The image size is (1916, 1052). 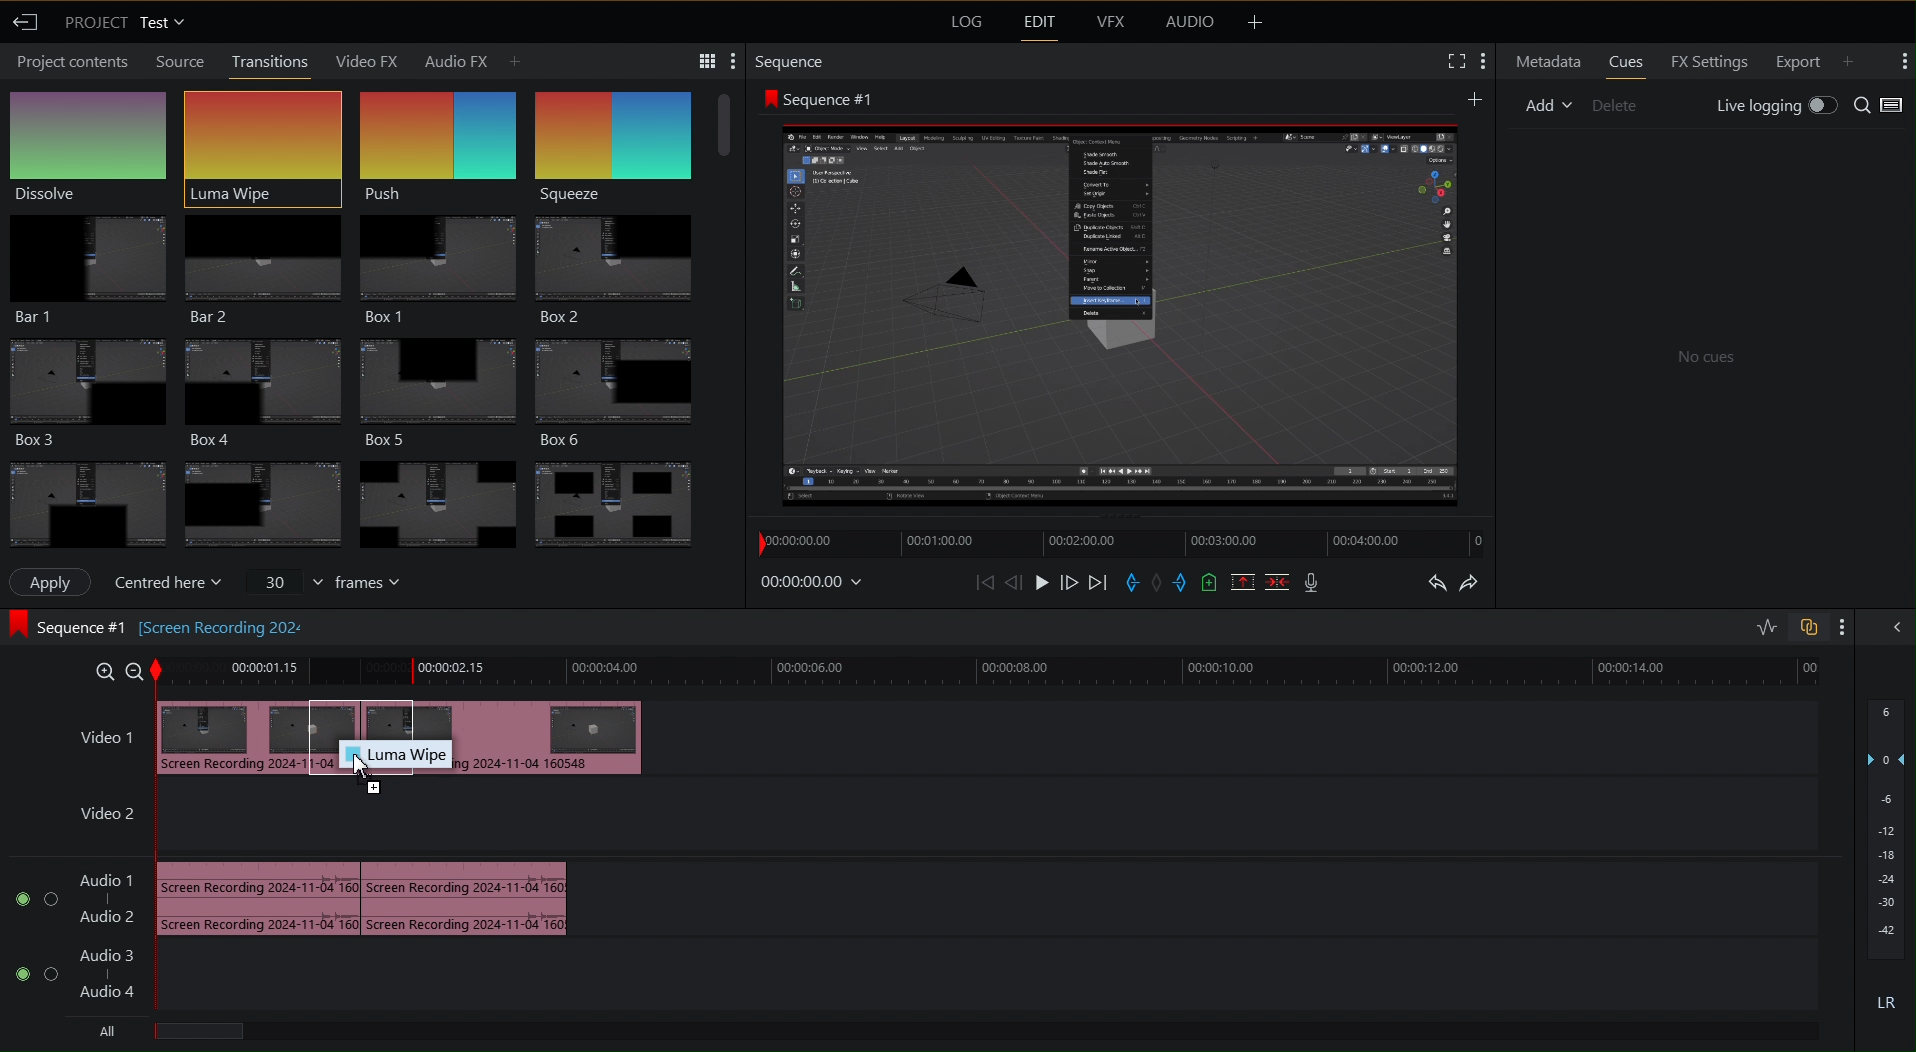 I want to click on Luma Wipe, so click(x=394, y=755).